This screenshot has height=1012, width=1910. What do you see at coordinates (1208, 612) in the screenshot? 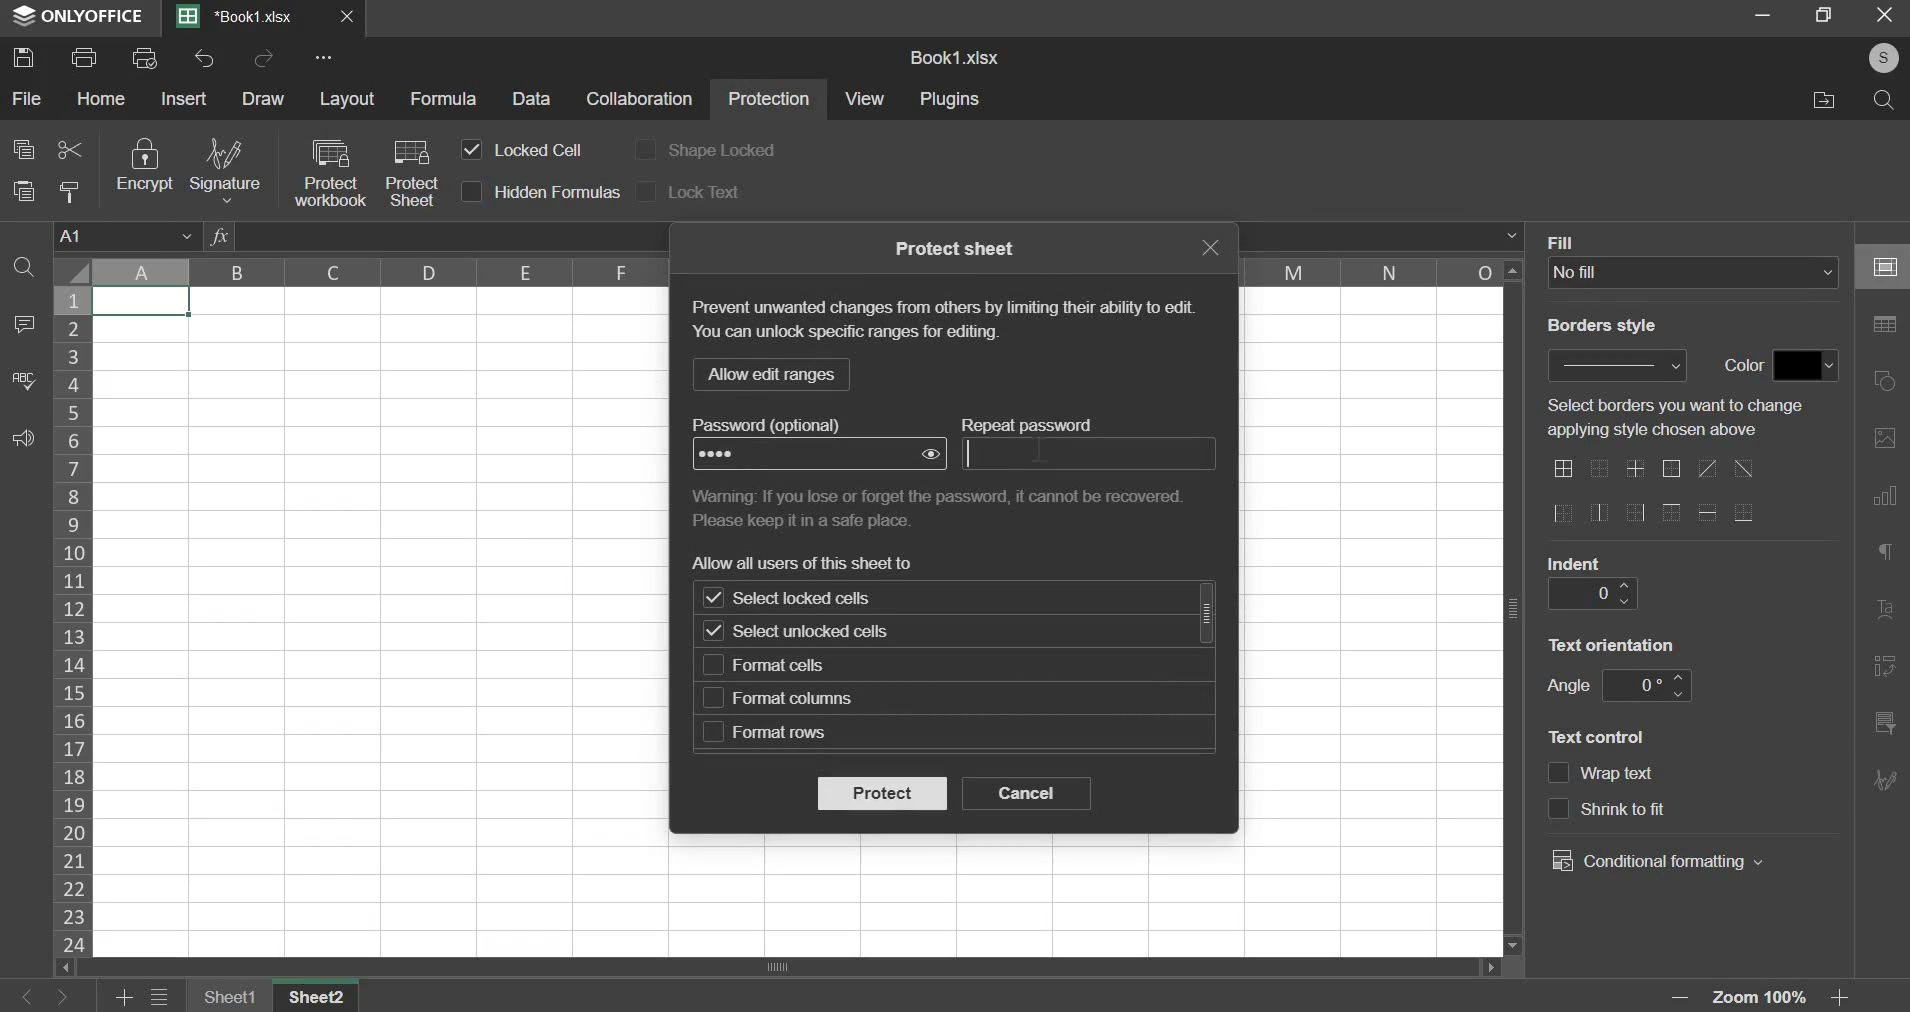
I see `scrollbar` at bounding box center [1208, 612].